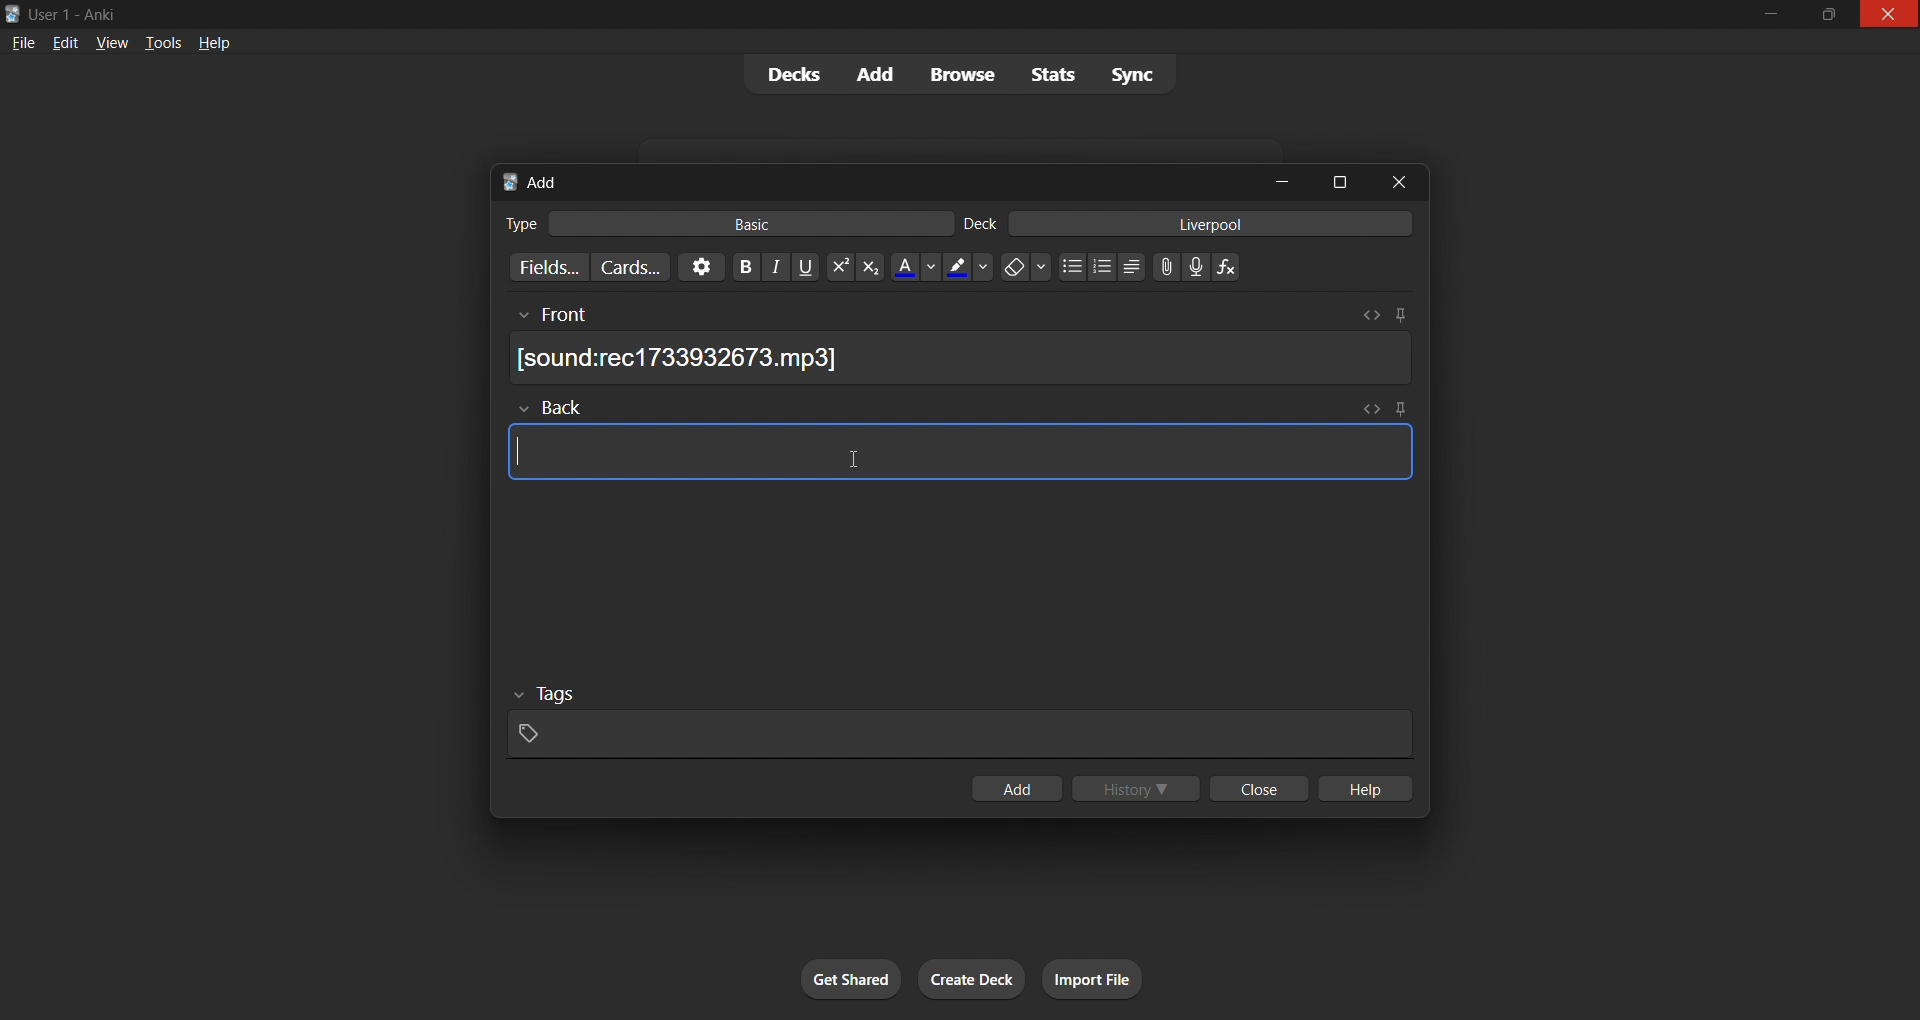 The height and width of the screenshot is (1020, 1920). What do you see at coordinates (113, 44) in the screenshot?
I see `view` at bounding box center [113, 44].